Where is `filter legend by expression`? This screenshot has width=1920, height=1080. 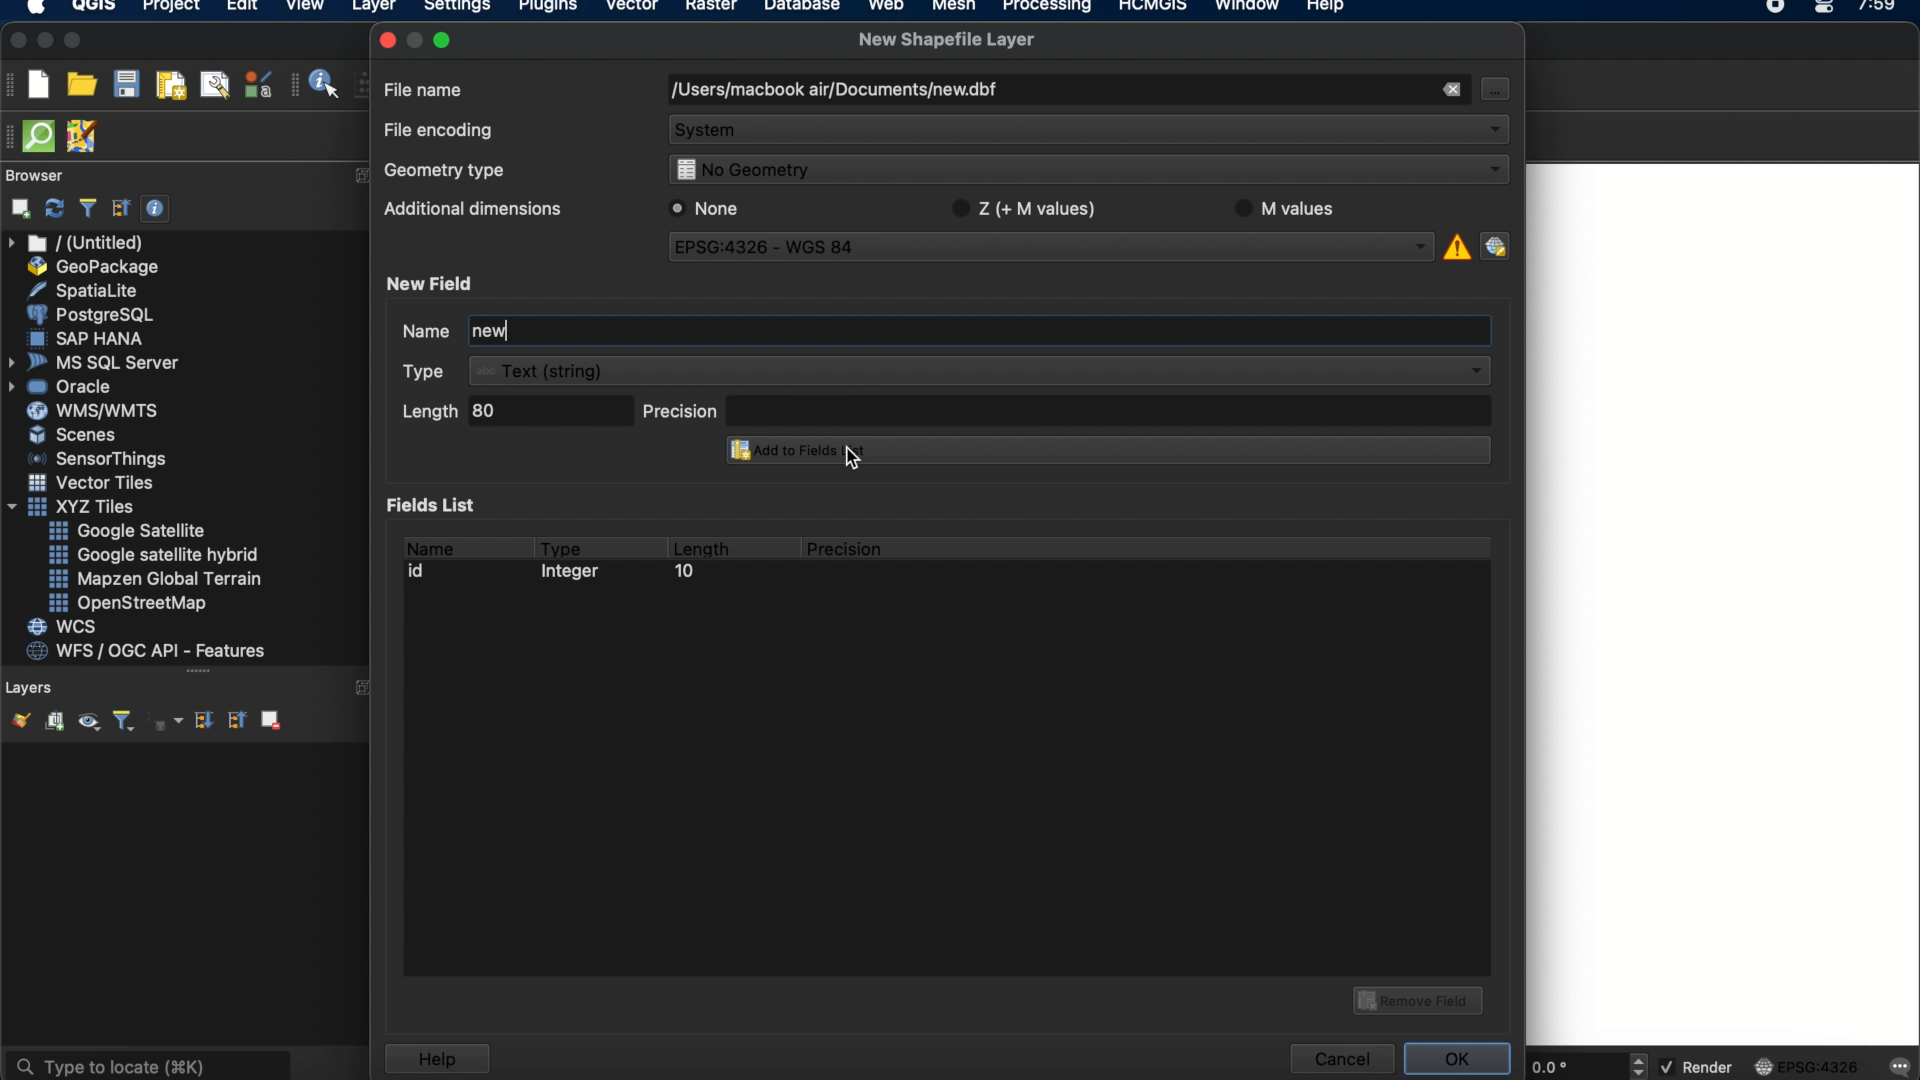 filter legend by expression is located at coordinates (167, 721).